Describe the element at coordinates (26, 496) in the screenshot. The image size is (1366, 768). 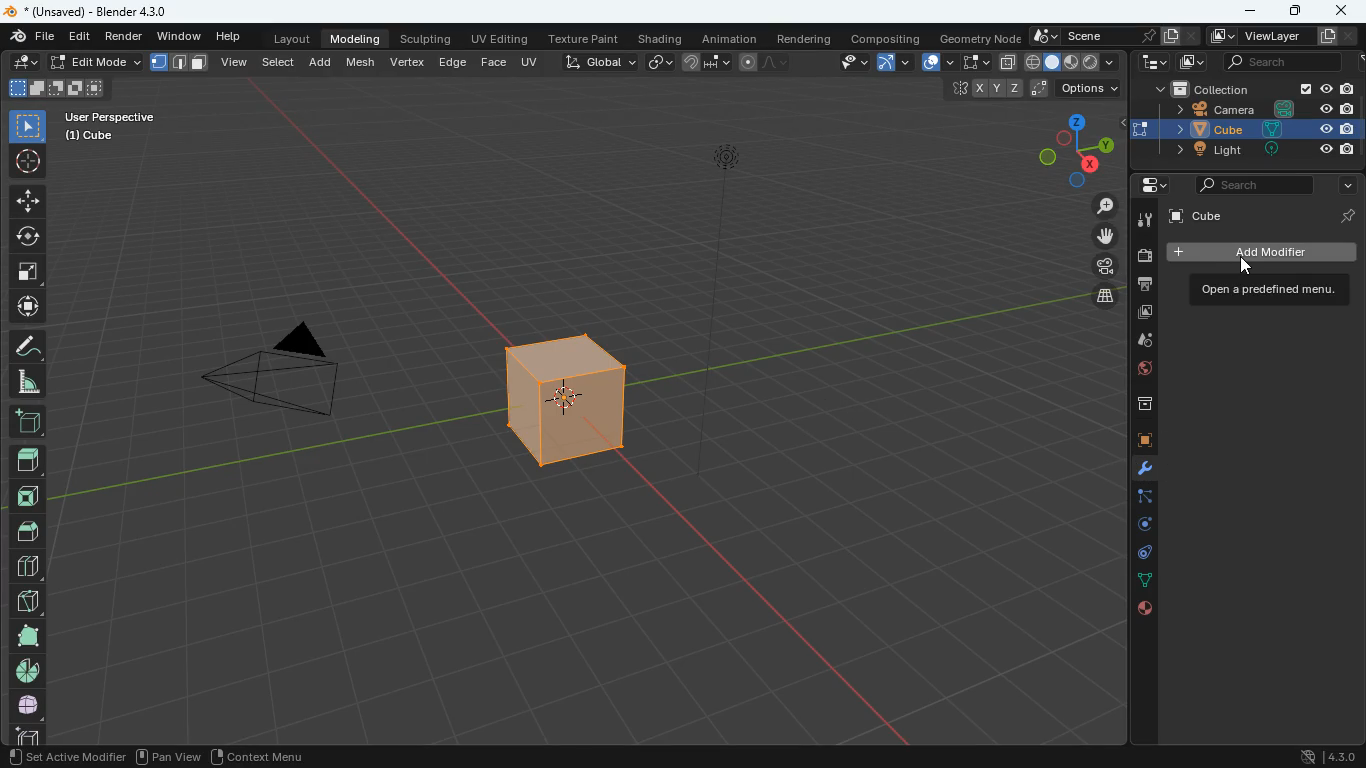
I see `front` at that location.